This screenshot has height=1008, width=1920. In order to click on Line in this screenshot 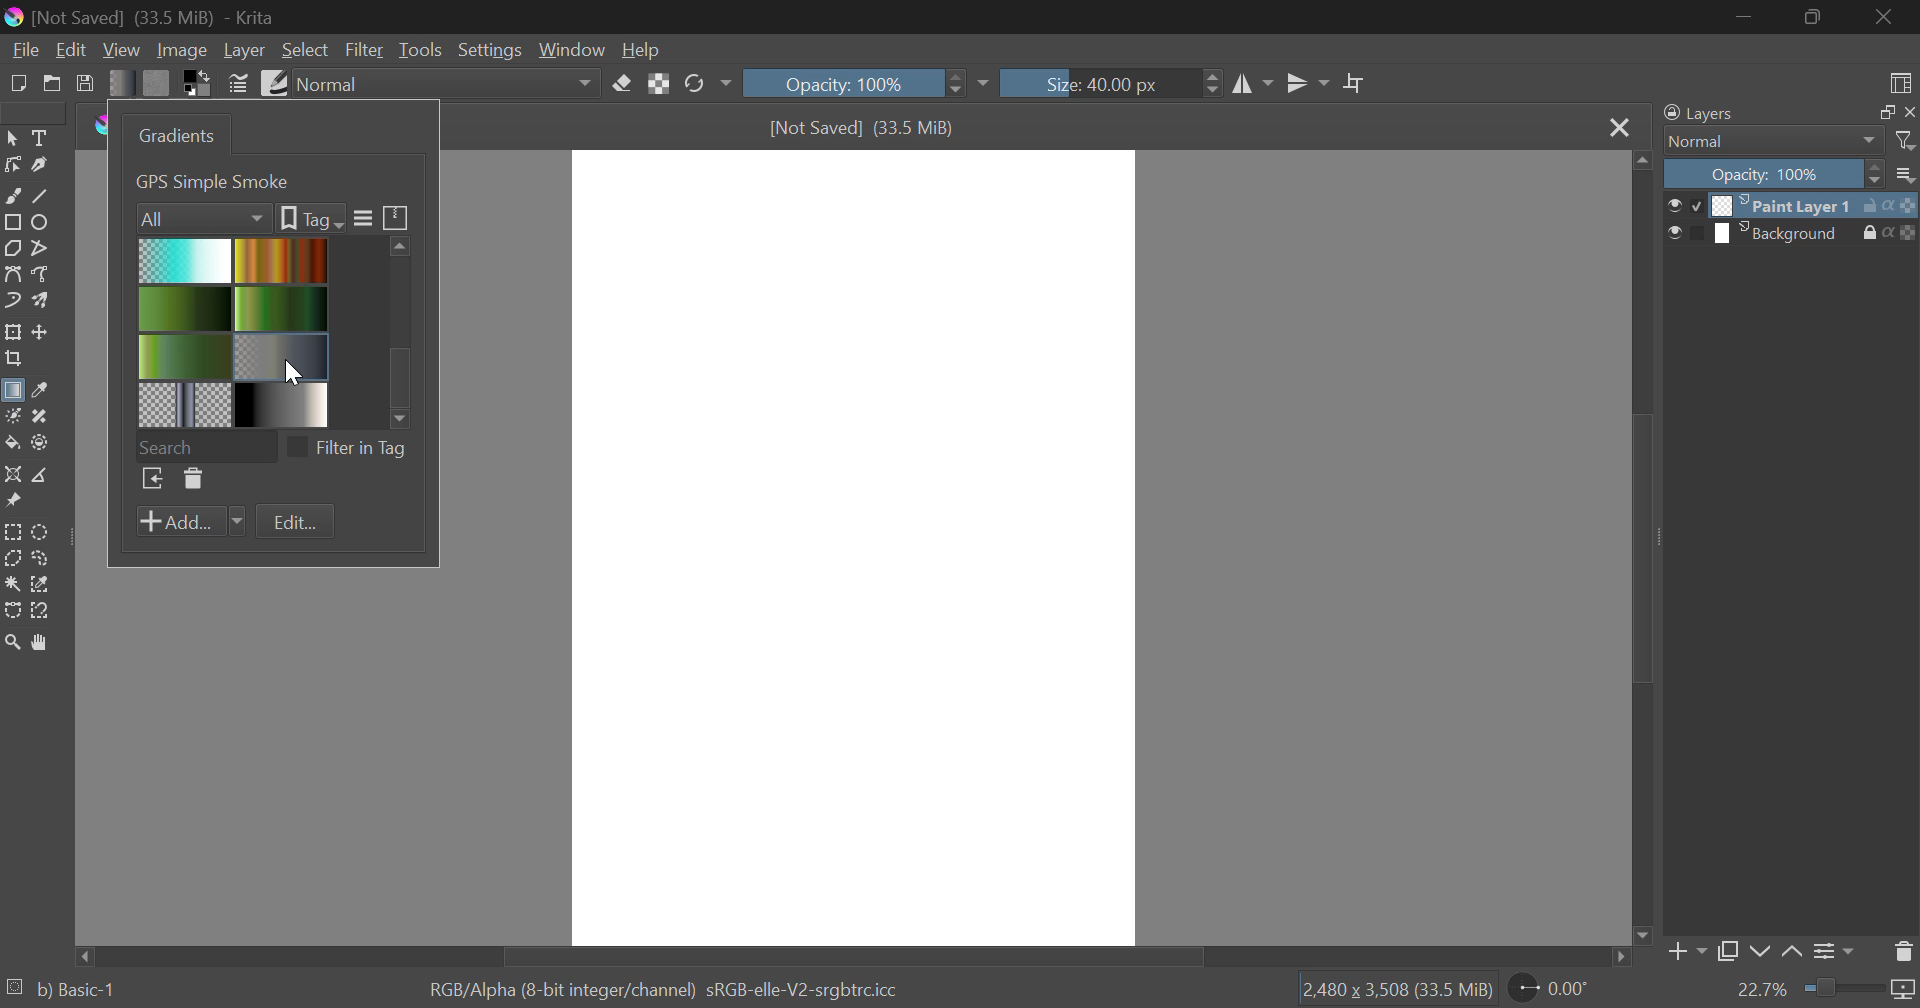, I will do `click(41, 194)`.